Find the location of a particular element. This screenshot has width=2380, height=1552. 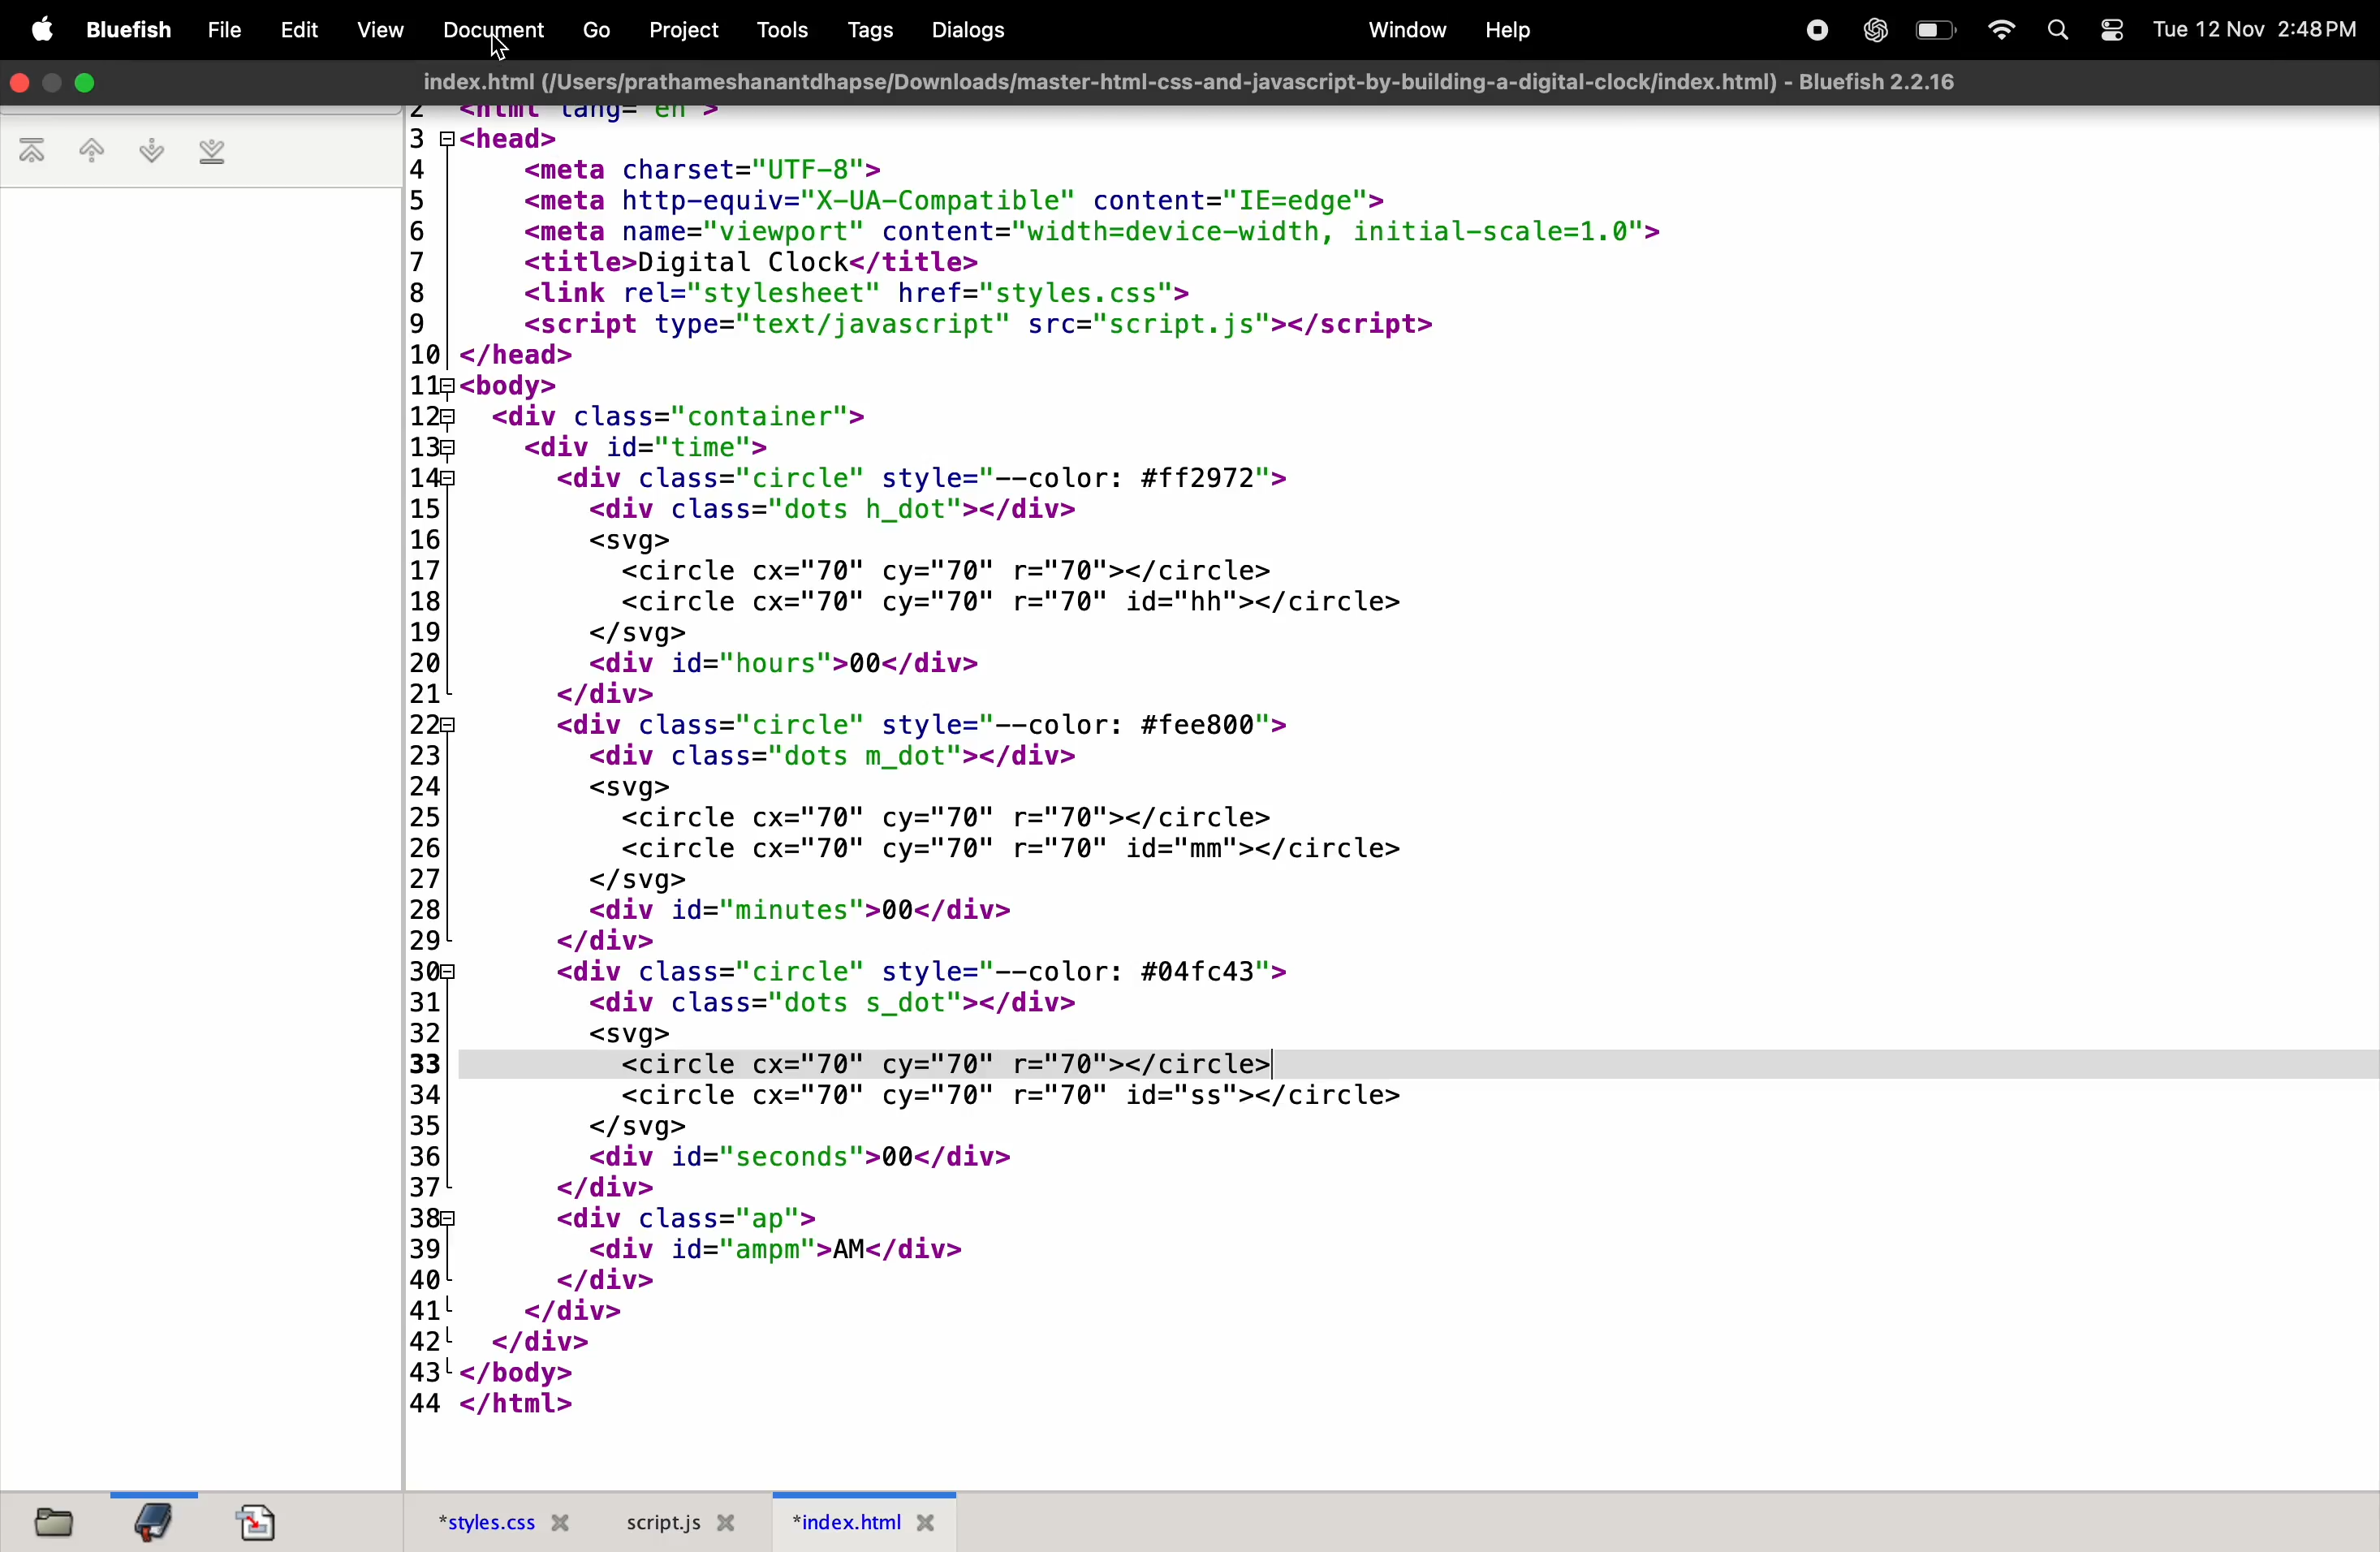

maximize is located at coordinates (52, 85).